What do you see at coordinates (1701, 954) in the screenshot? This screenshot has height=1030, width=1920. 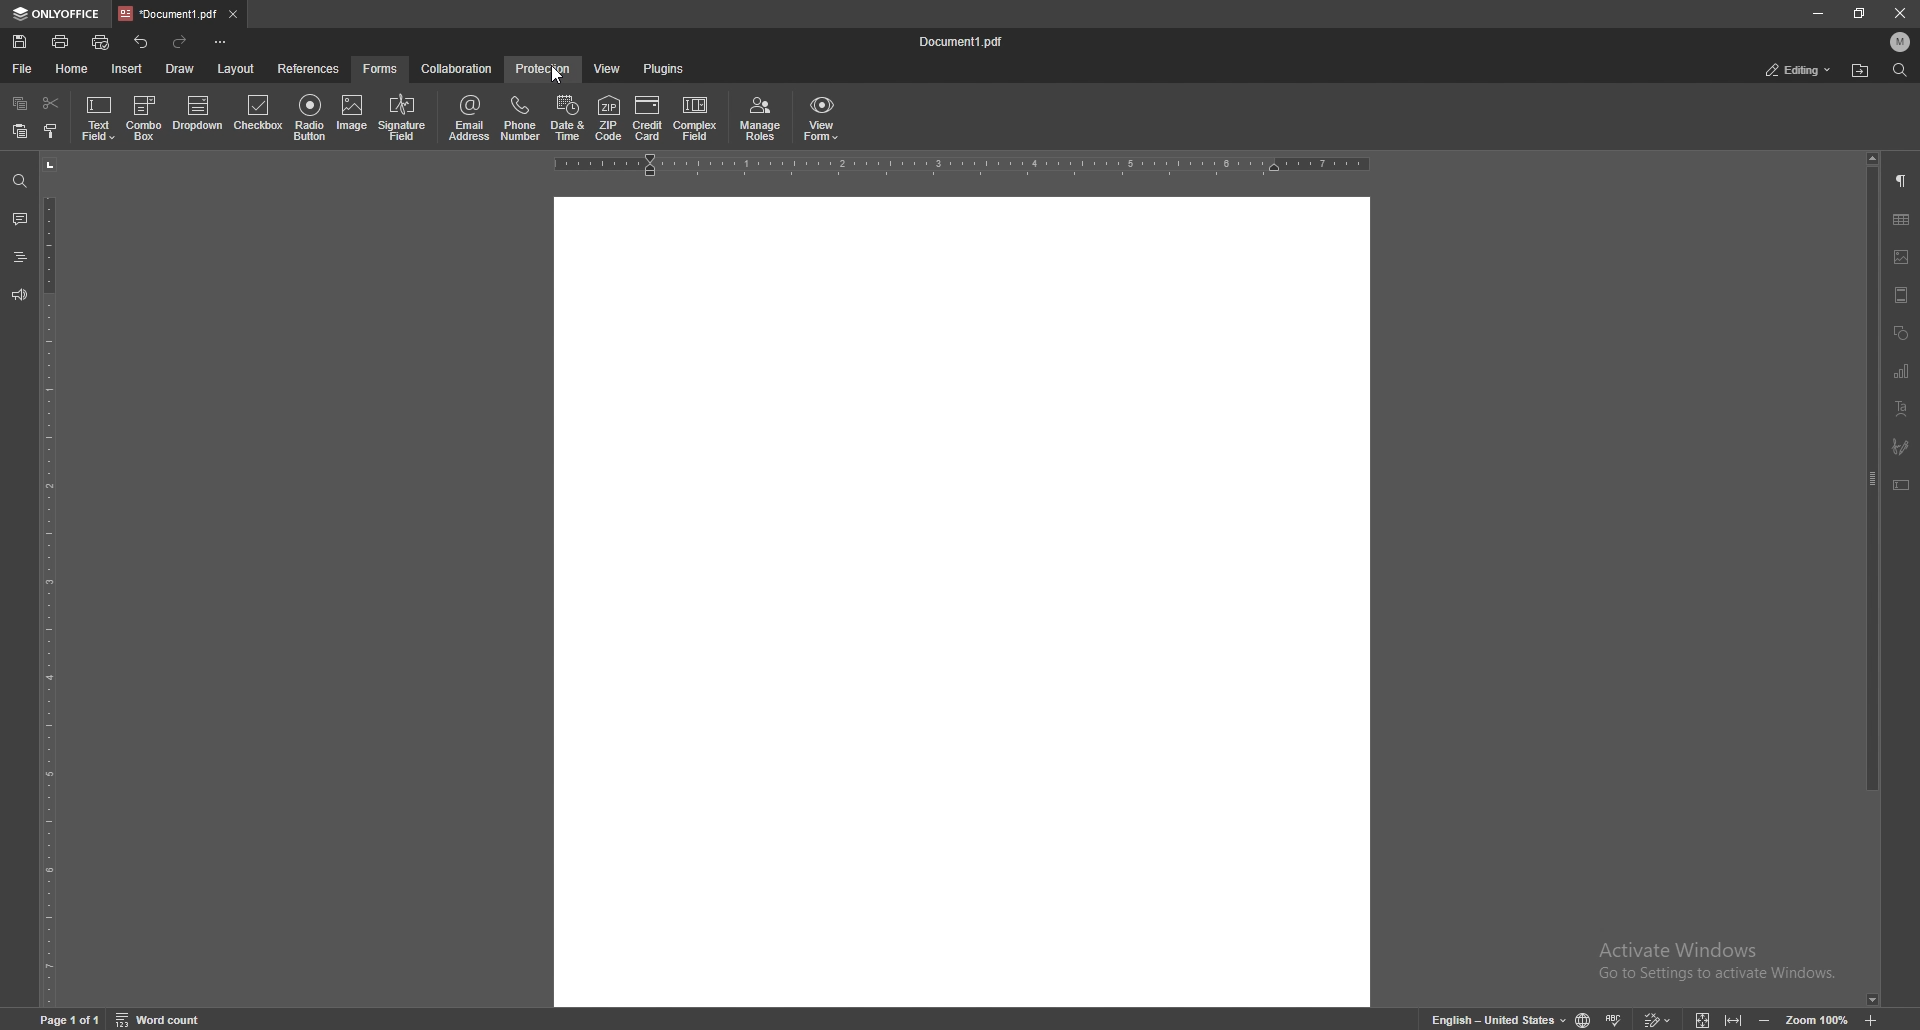 I see `Activate windows` at bounding box center [1701, 954].